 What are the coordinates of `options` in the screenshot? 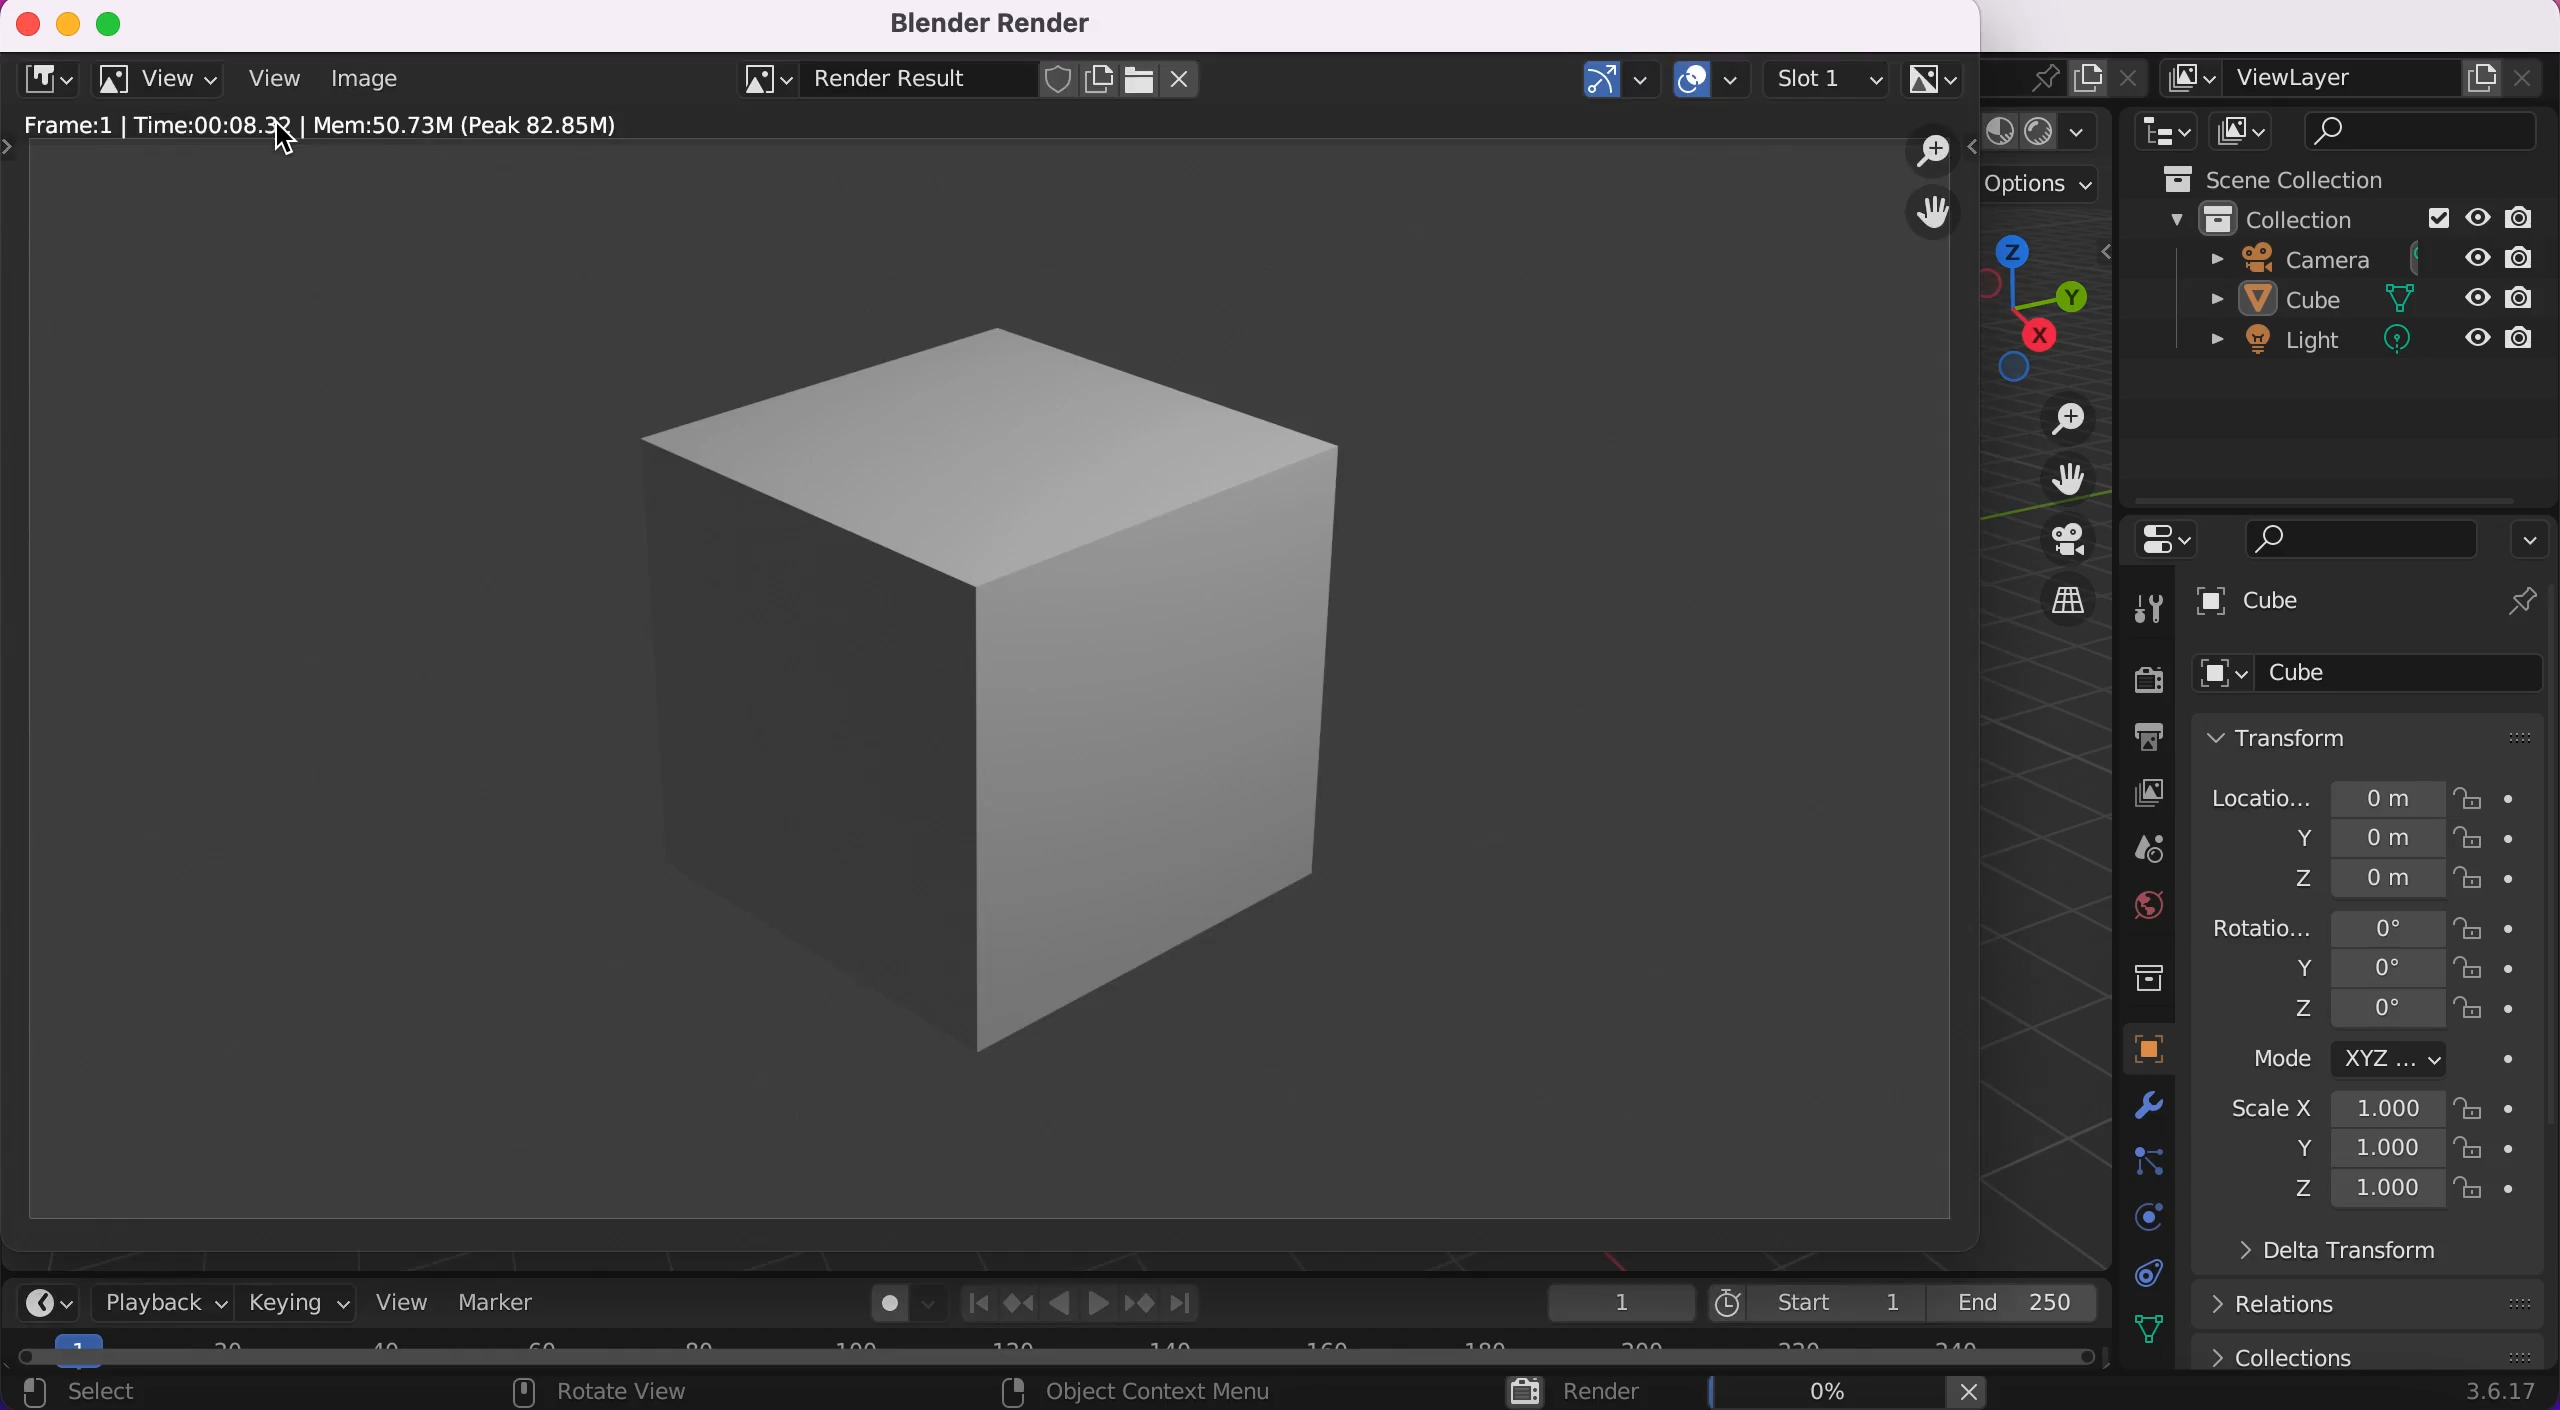 It's located at (2531, 543).